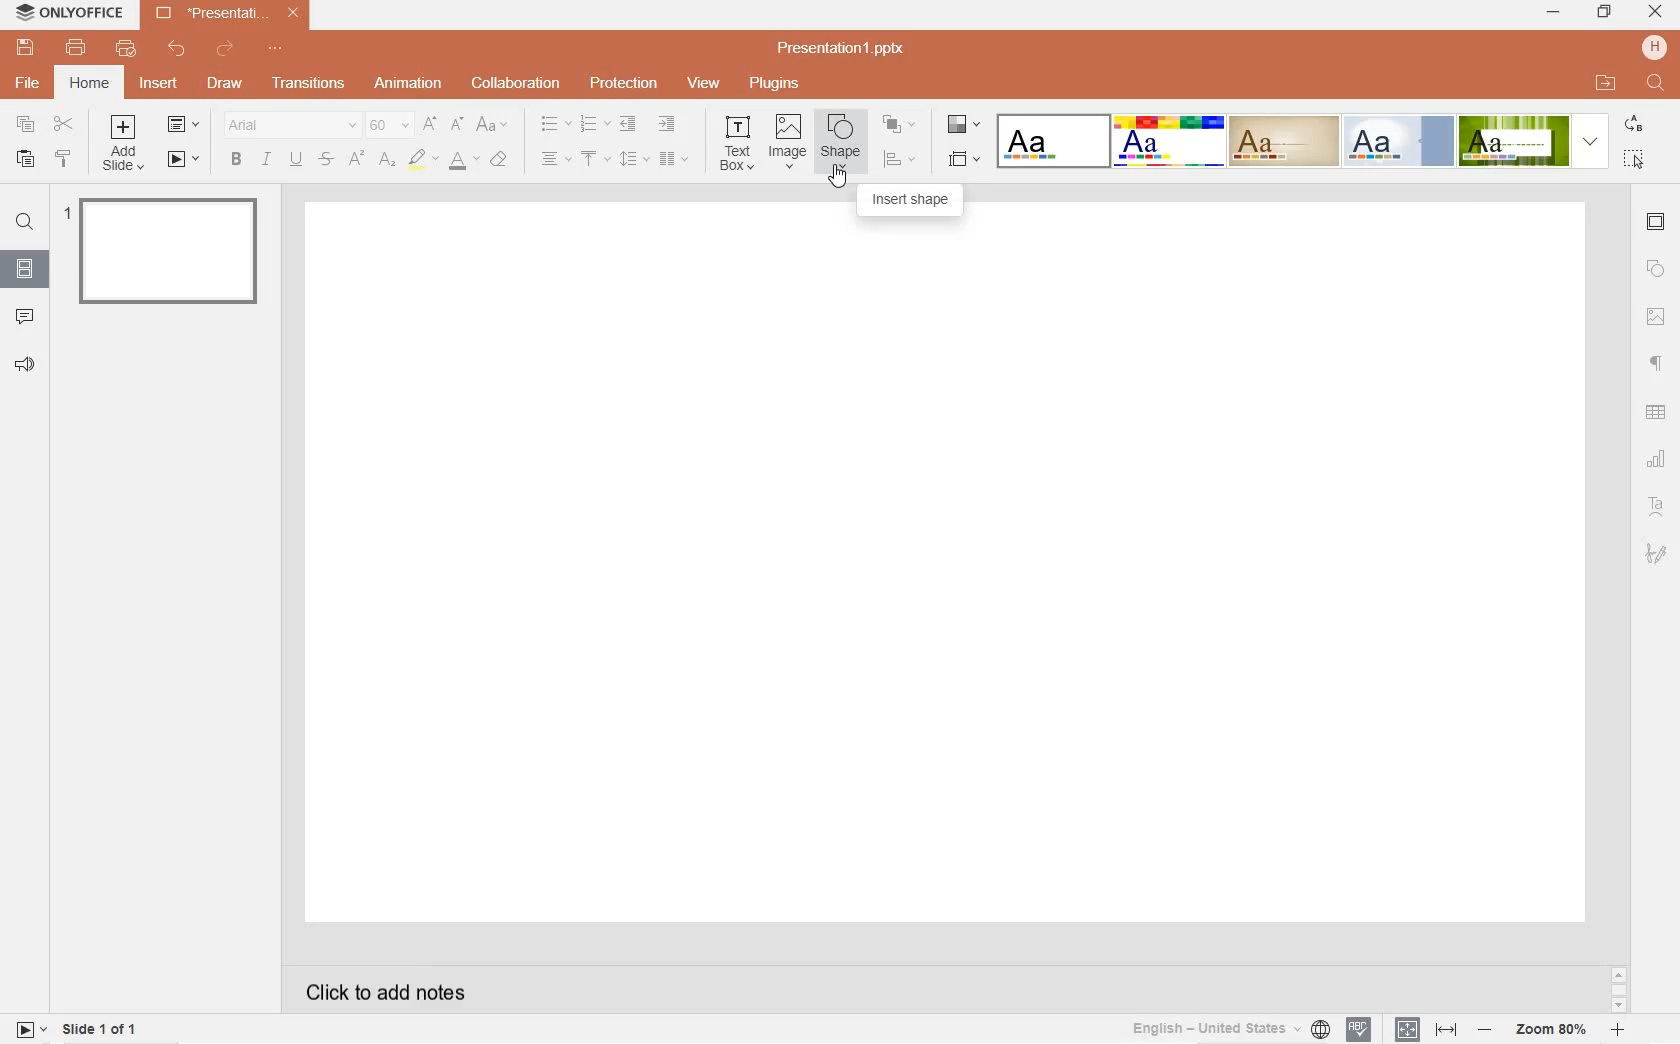 Image resolution: width=1680 pixels, height=1044 pixels. Describe the element at coordinates (464, 164) in the screenshot. I see `font color` at that location.